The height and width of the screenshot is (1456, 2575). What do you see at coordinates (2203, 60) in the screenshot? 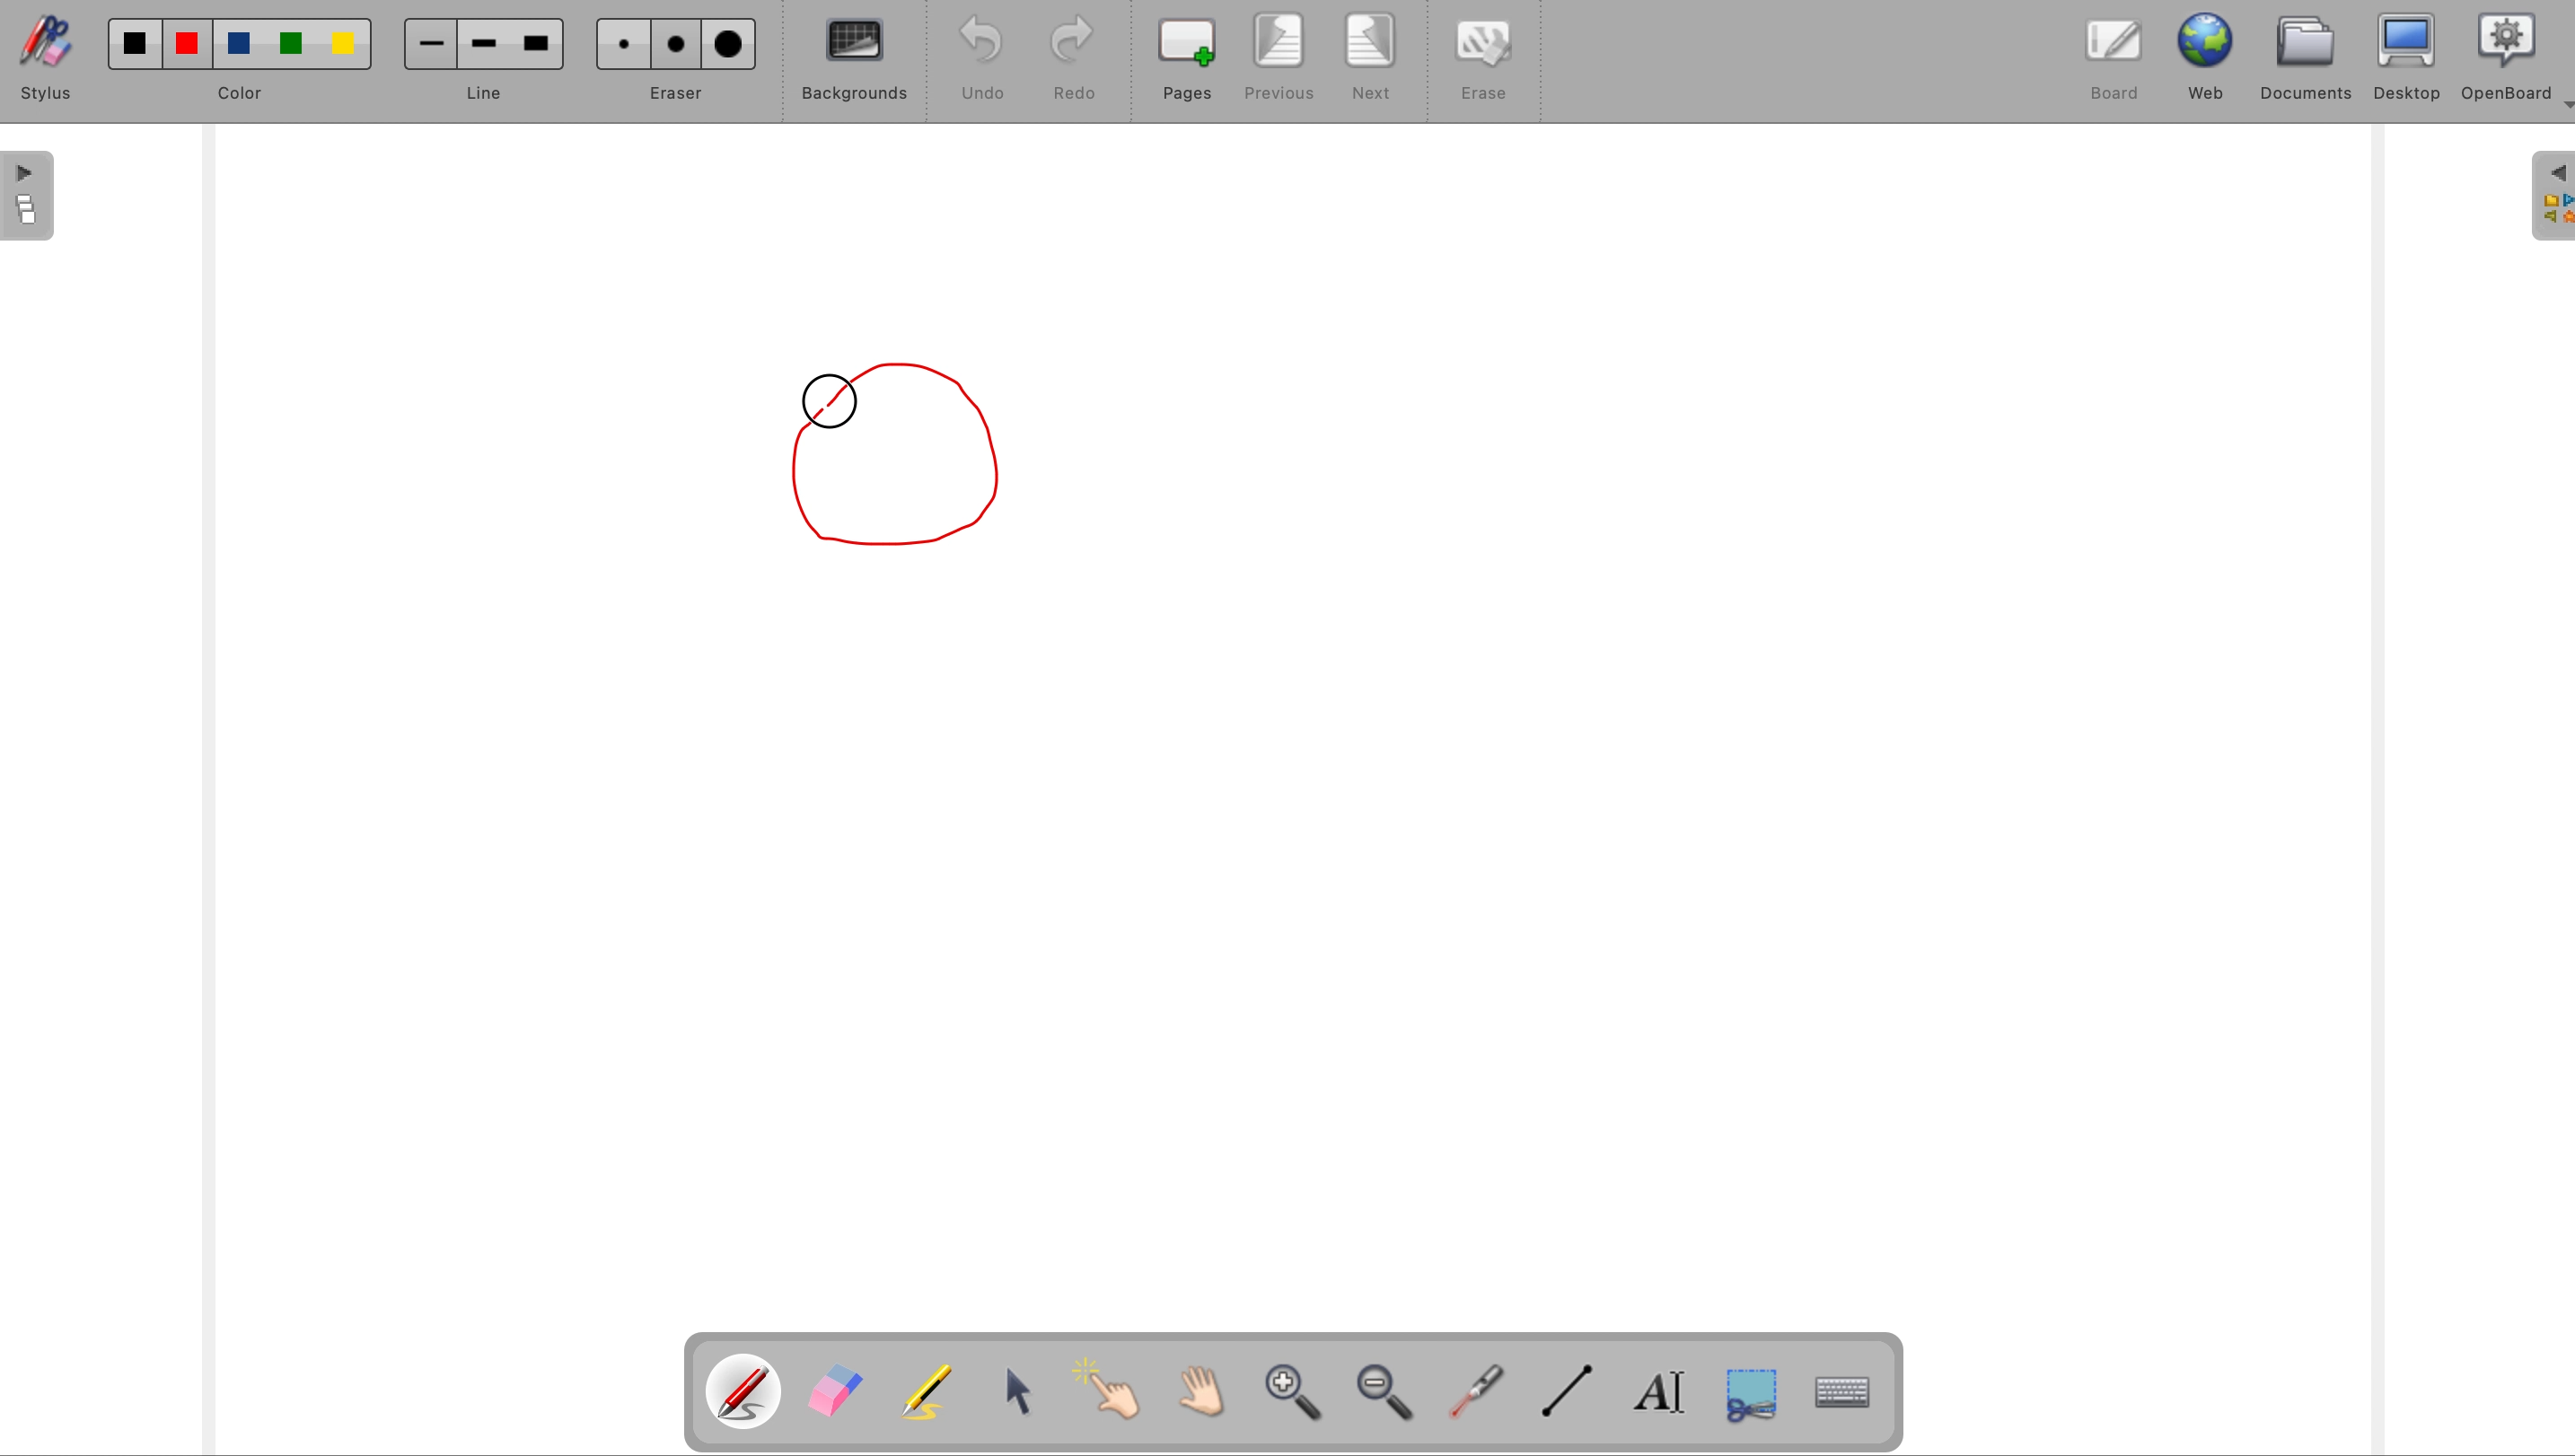
I see `web` at bounding box center [2203, 60].